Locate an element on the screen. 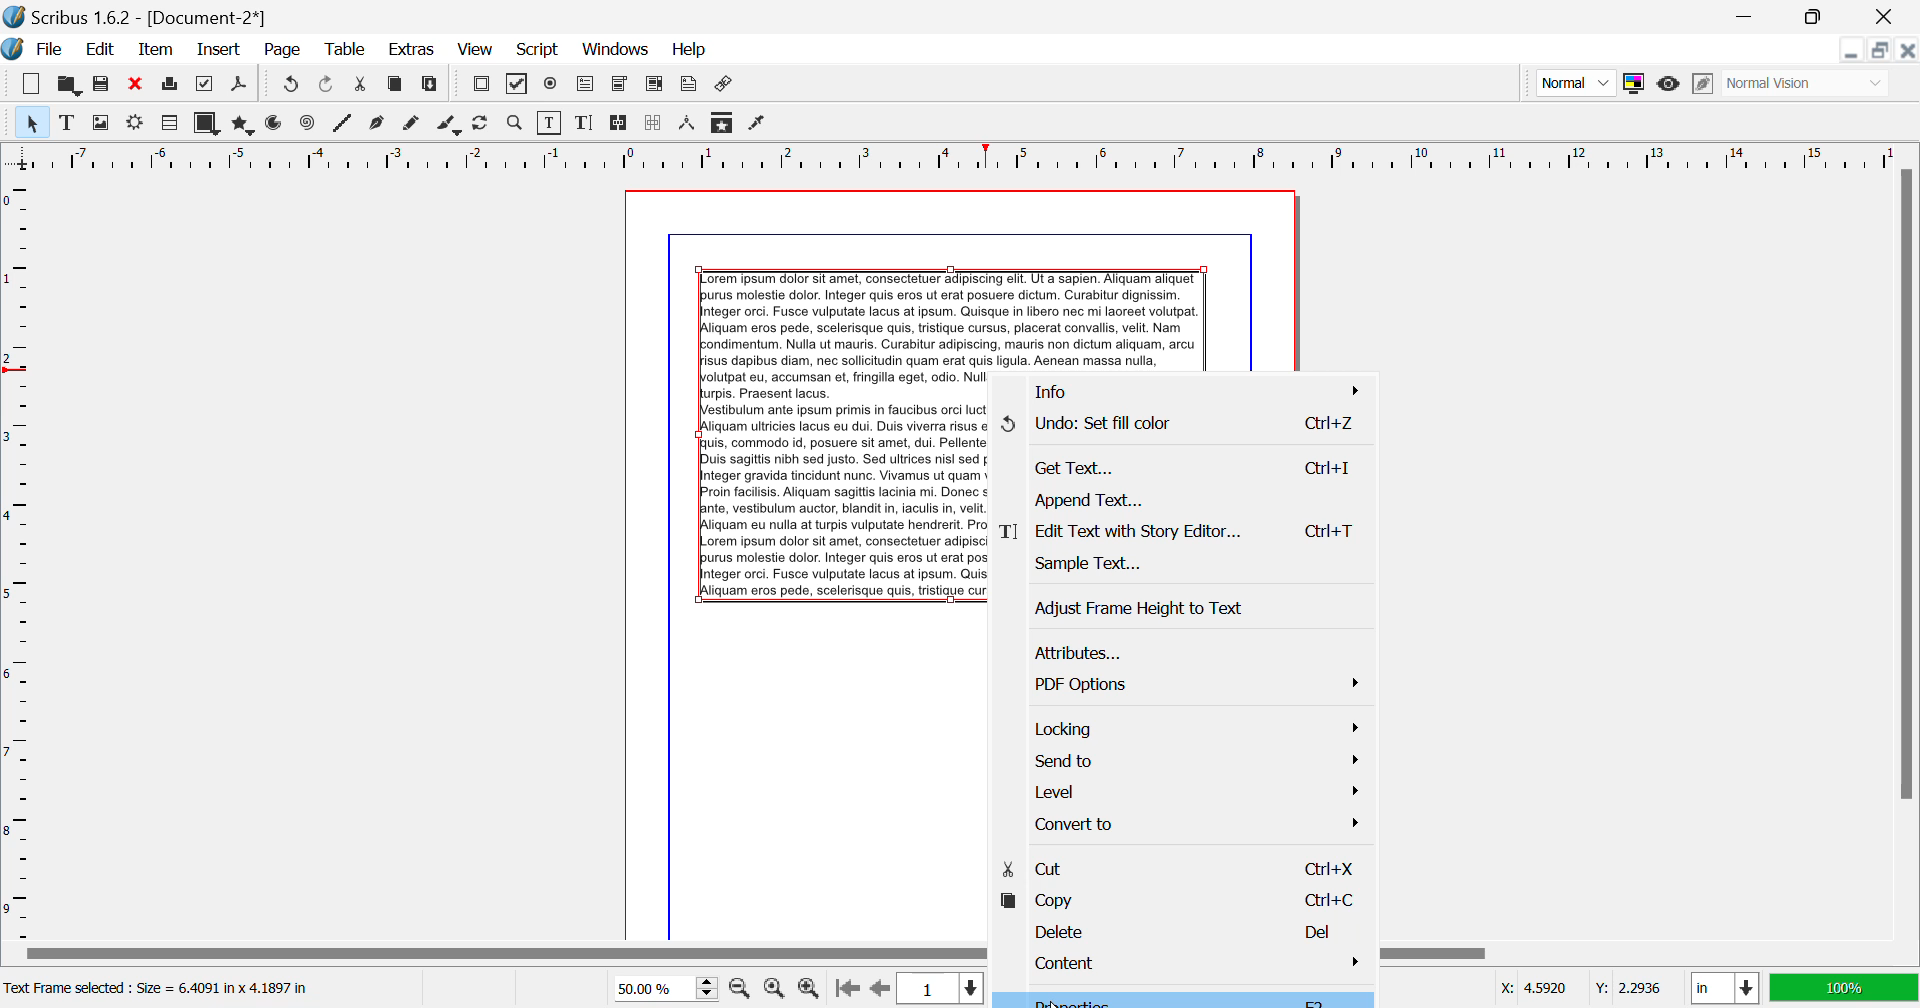  Text Annotation is located at coordinates (688, 86).